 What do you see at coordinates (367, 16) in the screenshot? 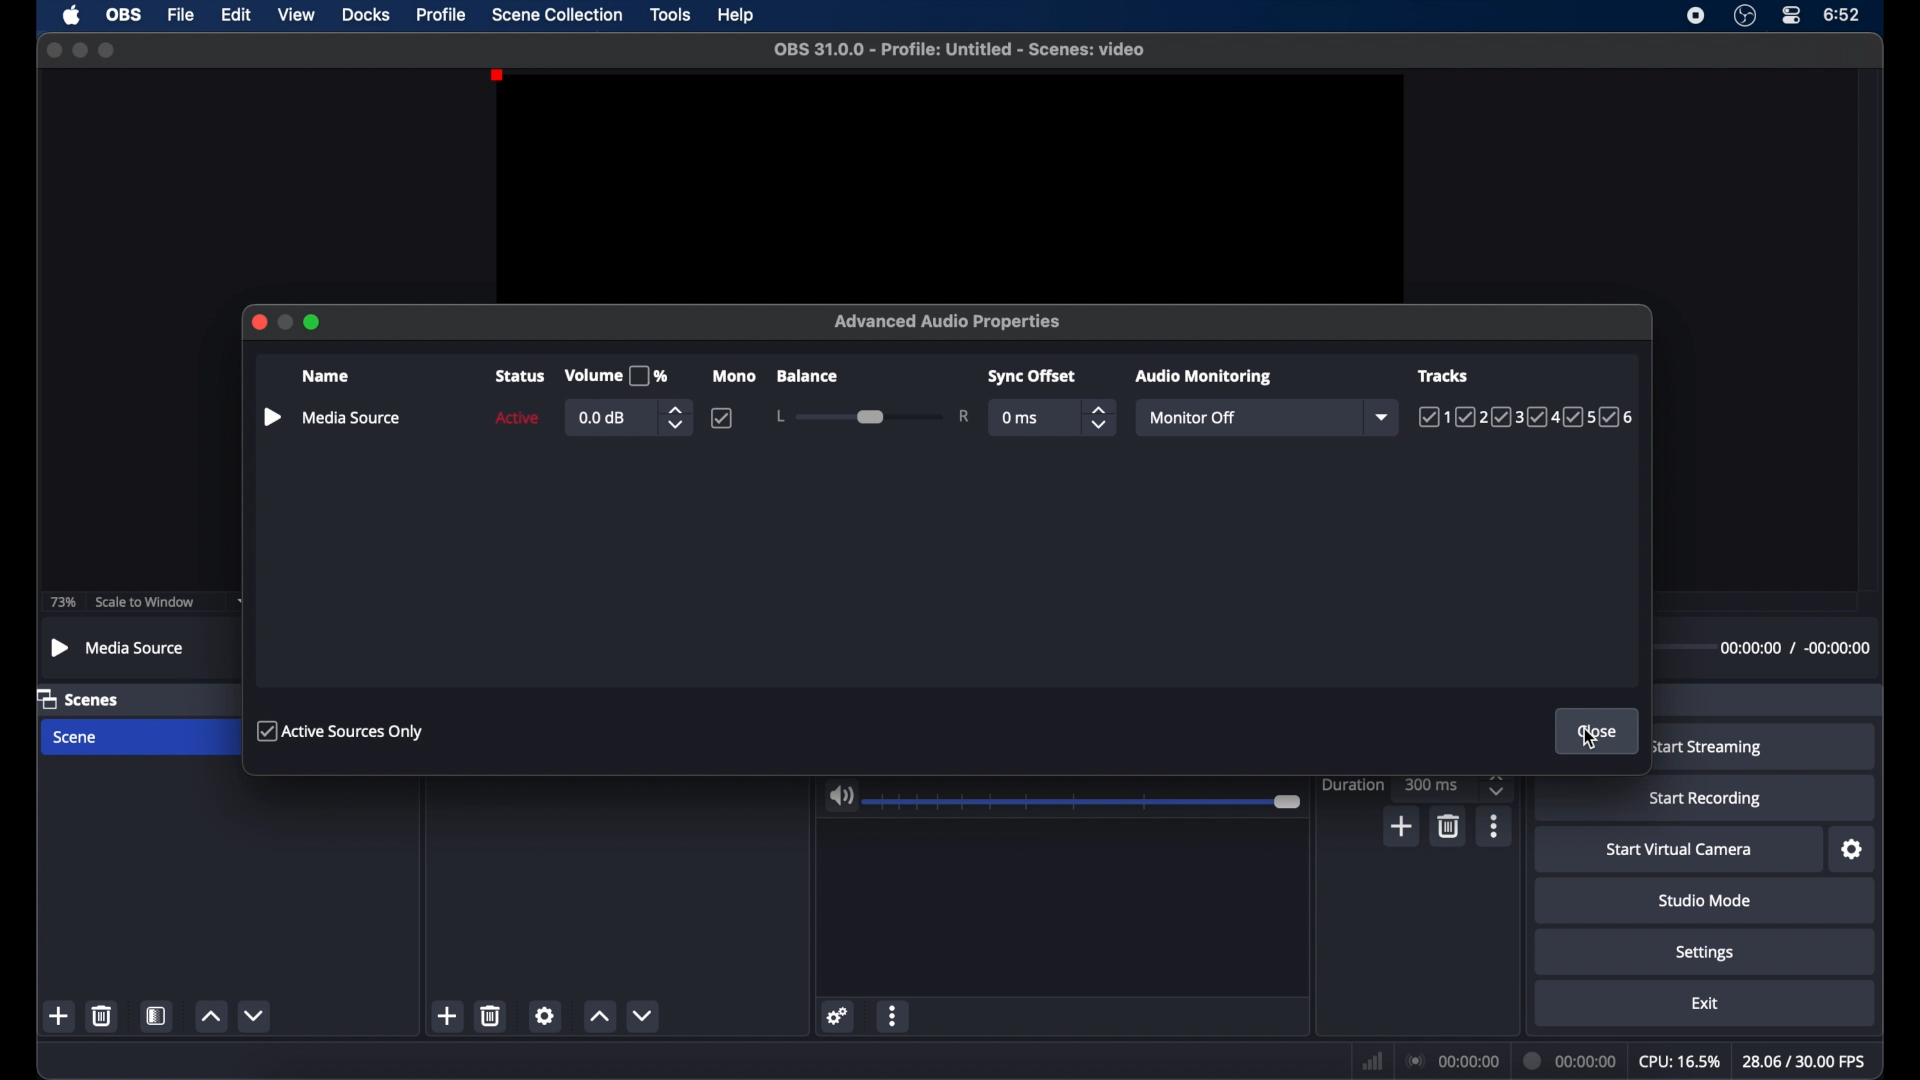
I see `docks` at bounding box center [367, 16].